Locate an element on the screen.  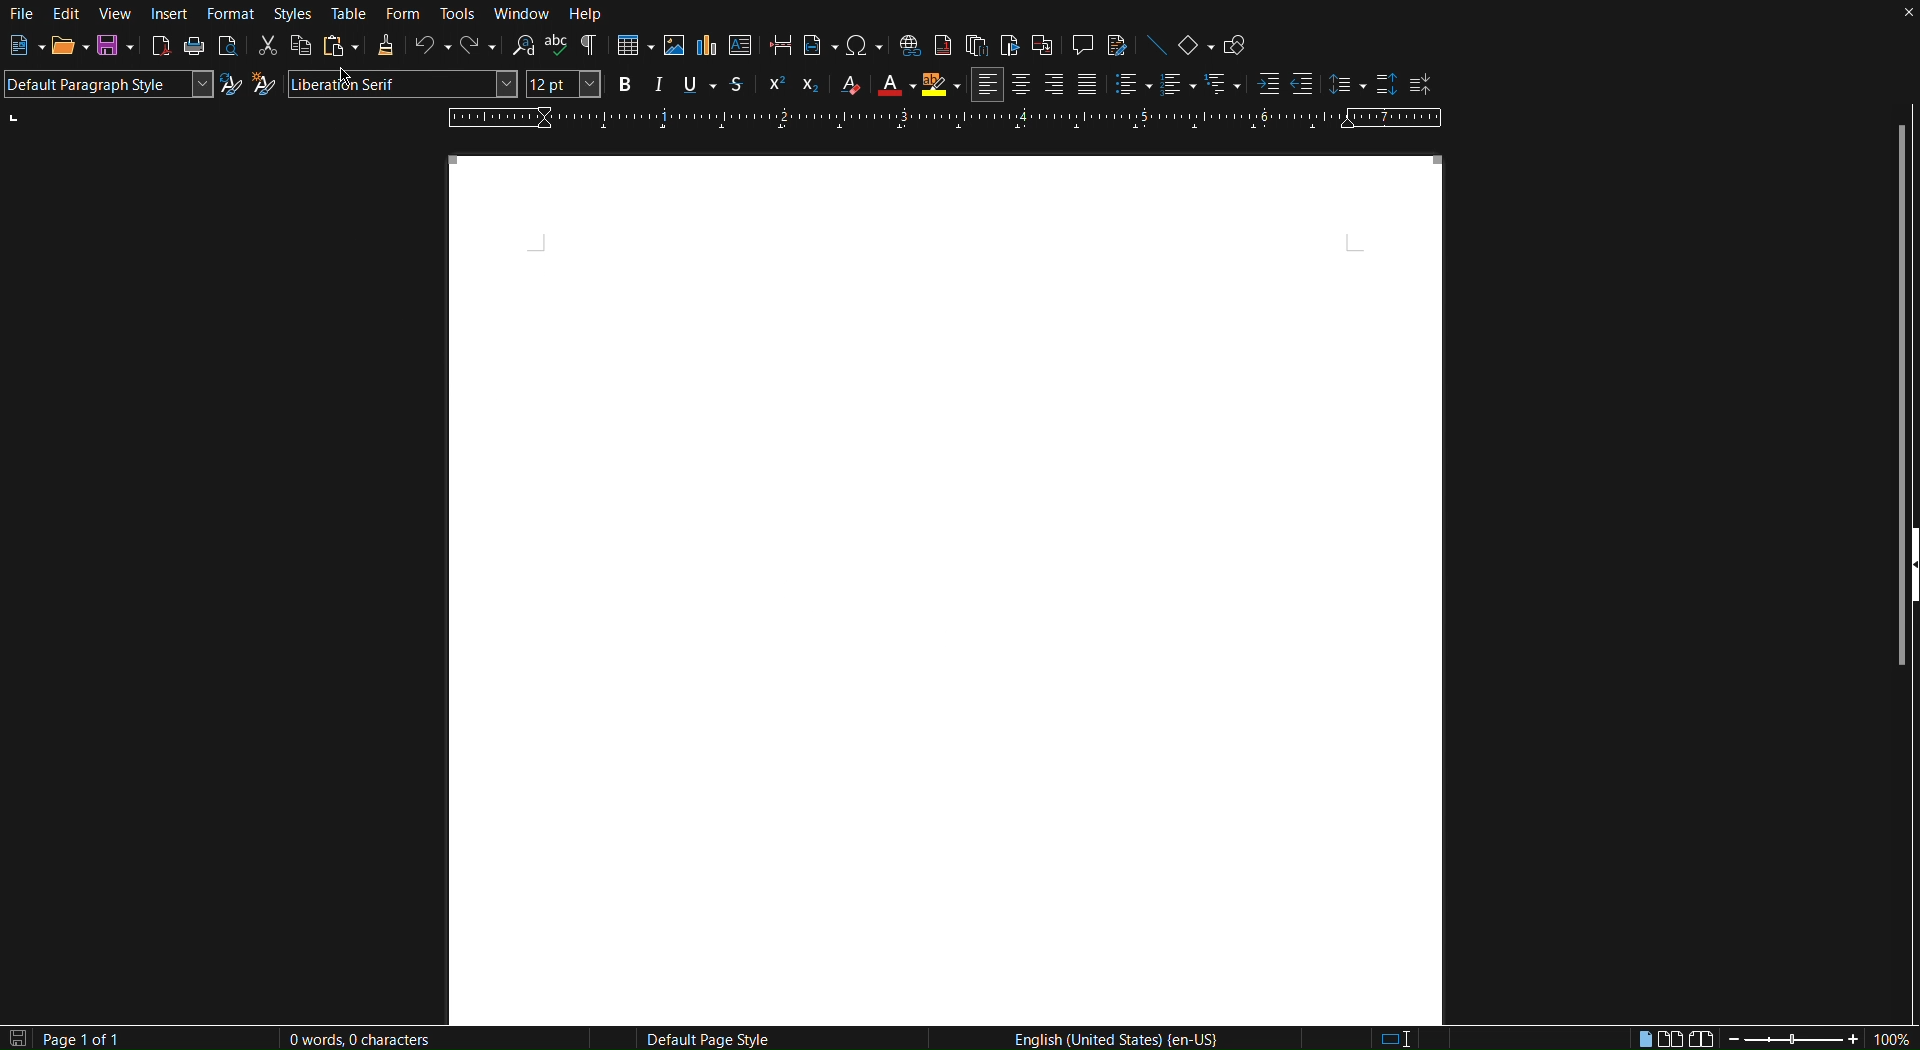
Open is located at coordinates (62, 49).